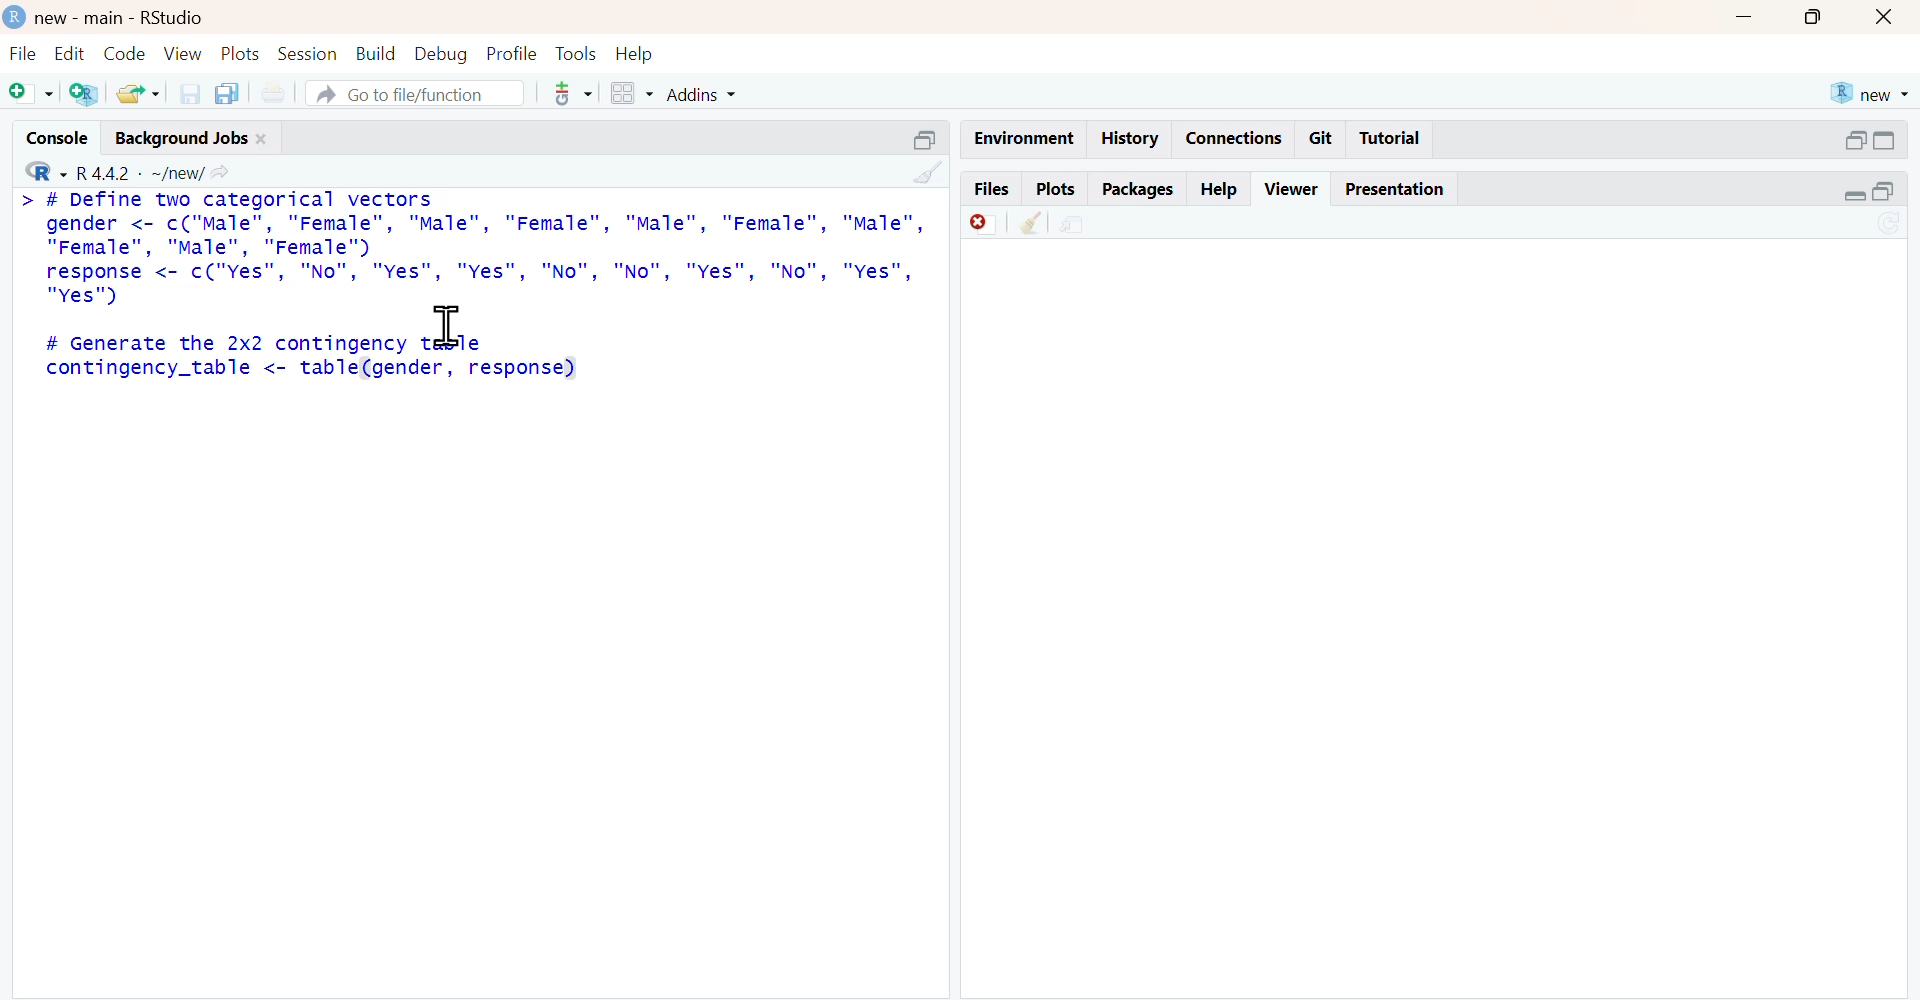 This screenshot has width=1920, height=1000. Describe the element at coordinates (123, 19) in the screenshot. I see `new - main - RStudio` at that location.